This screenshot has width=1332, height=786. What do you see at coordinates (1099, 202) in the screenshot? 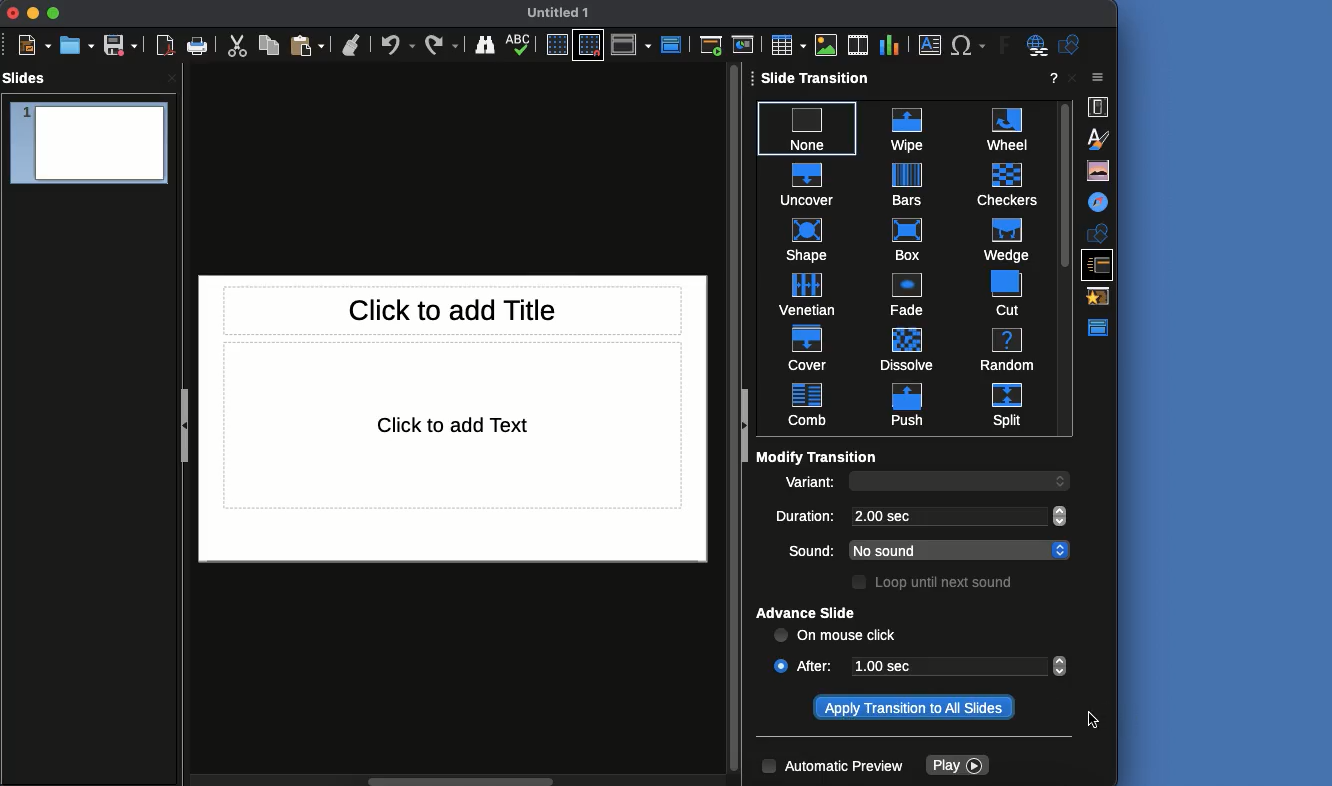
I see `Navigator` at bounding box center [1099, 202].